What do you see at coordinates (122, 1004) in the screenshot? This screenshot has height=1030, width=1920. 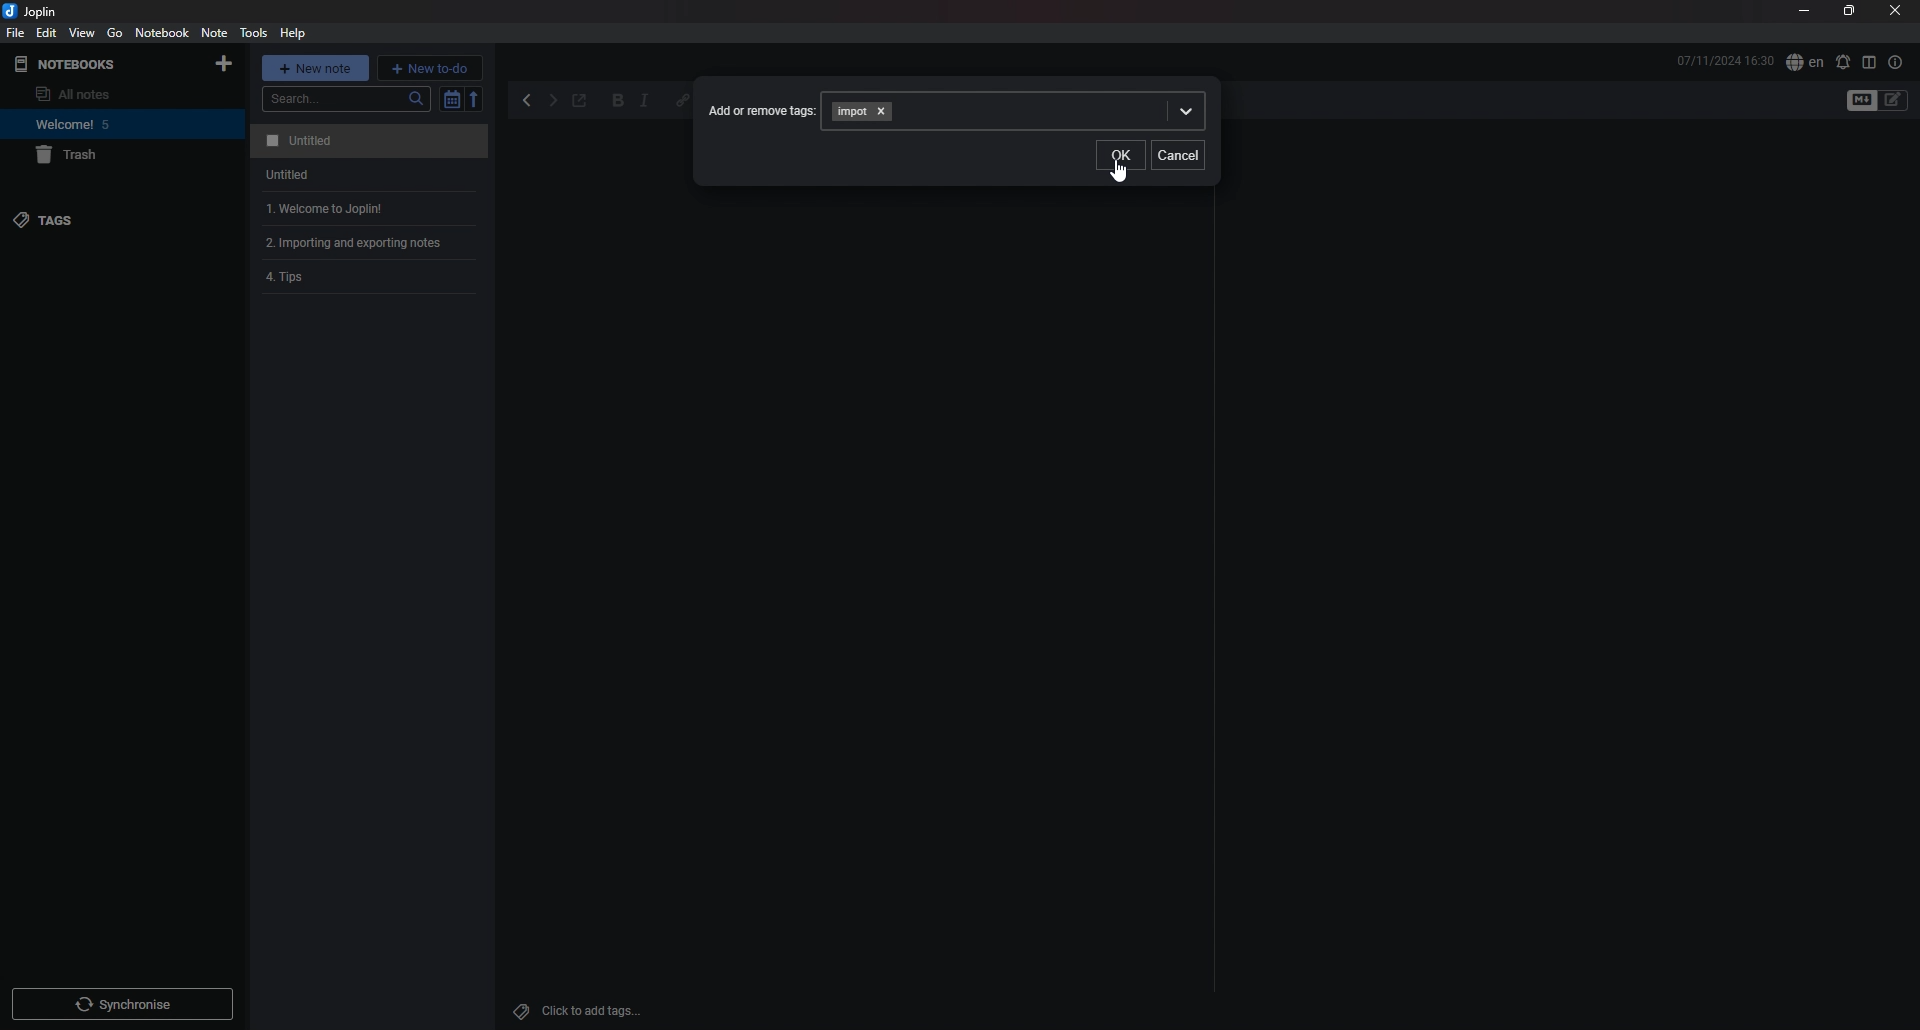 I see `sync` at bounding box center [122, 1004].